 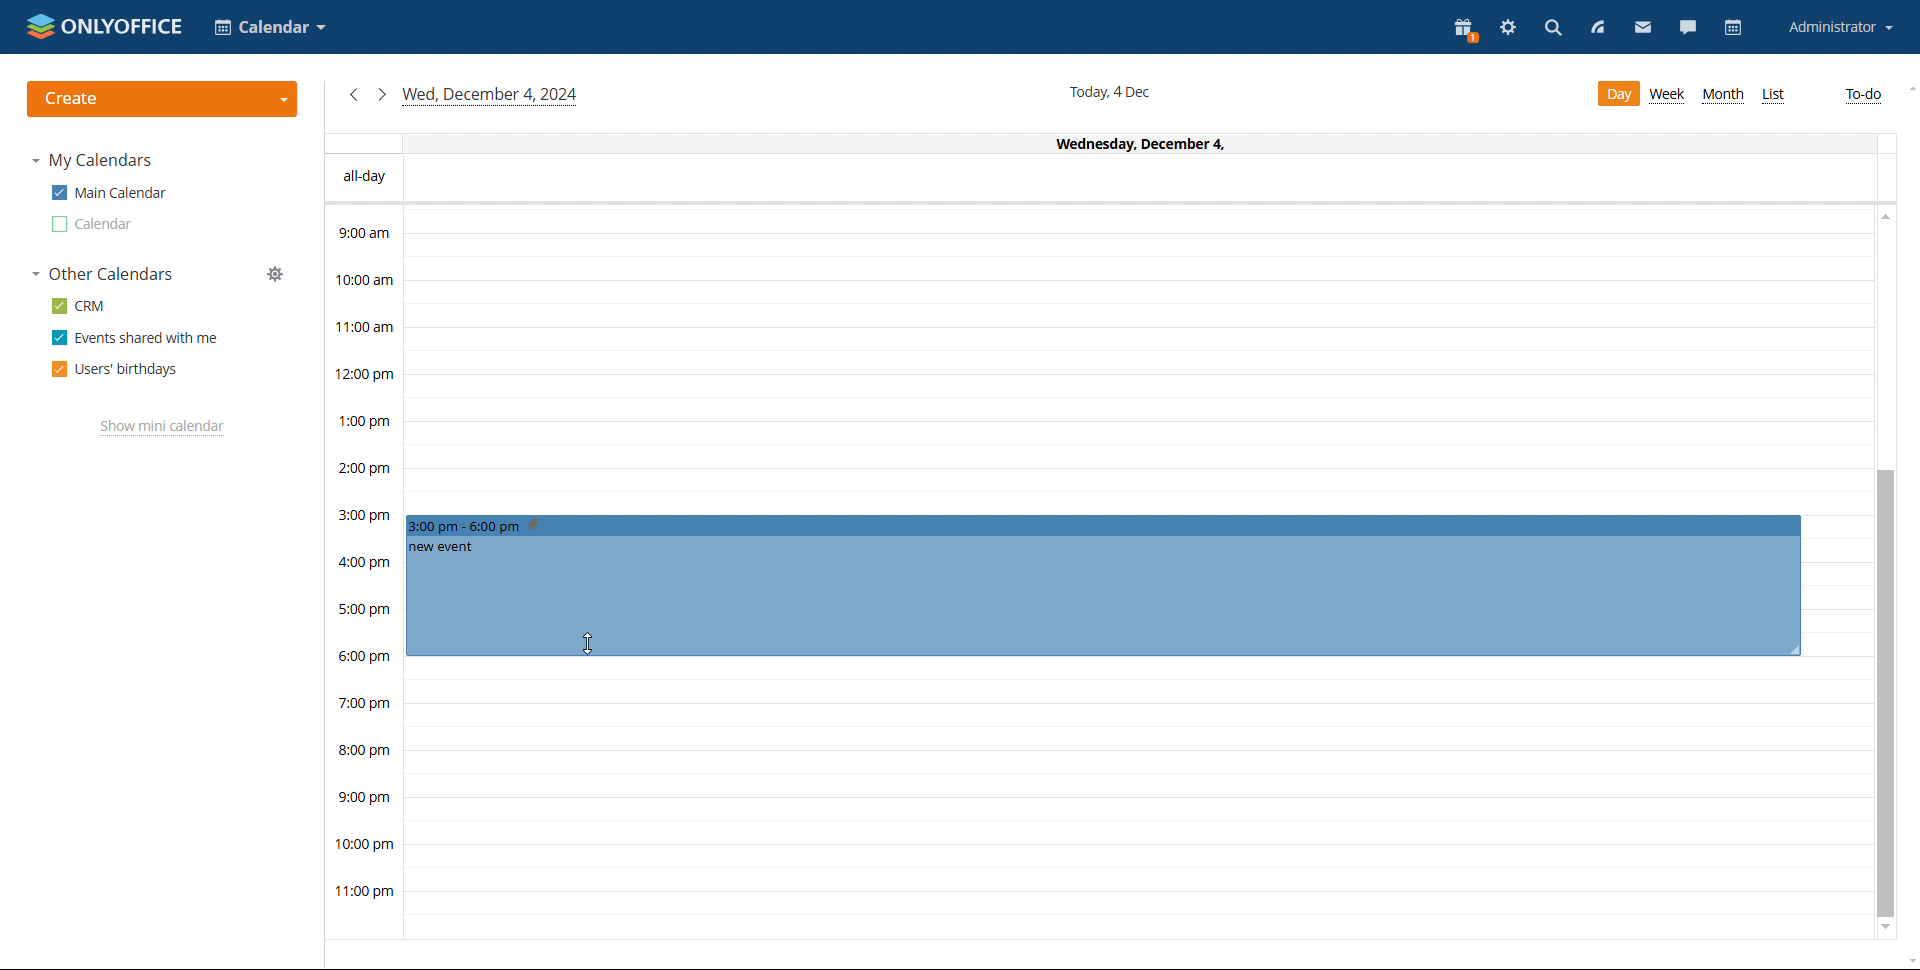 I want to click on month view, so click(x=1722, y=95).